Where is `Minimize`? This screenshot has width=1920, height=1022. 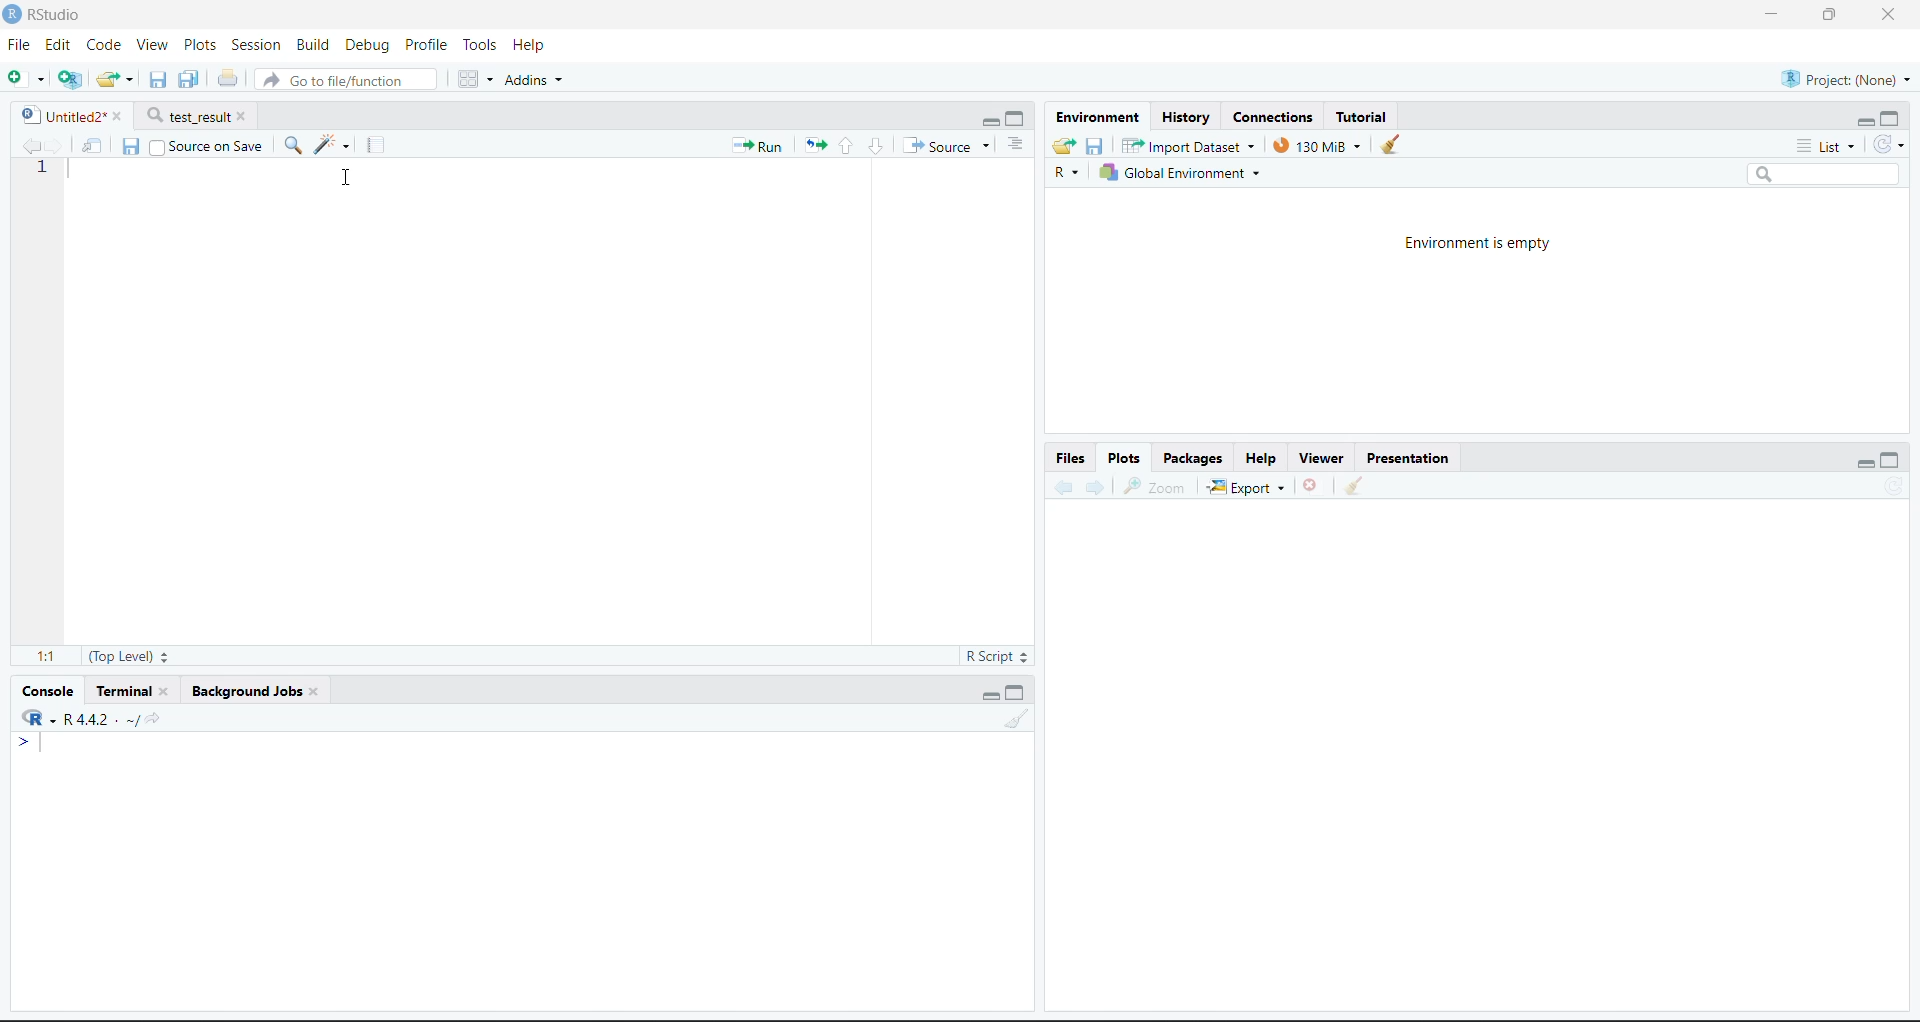
Minimize is located at coordinates (1765, 15).